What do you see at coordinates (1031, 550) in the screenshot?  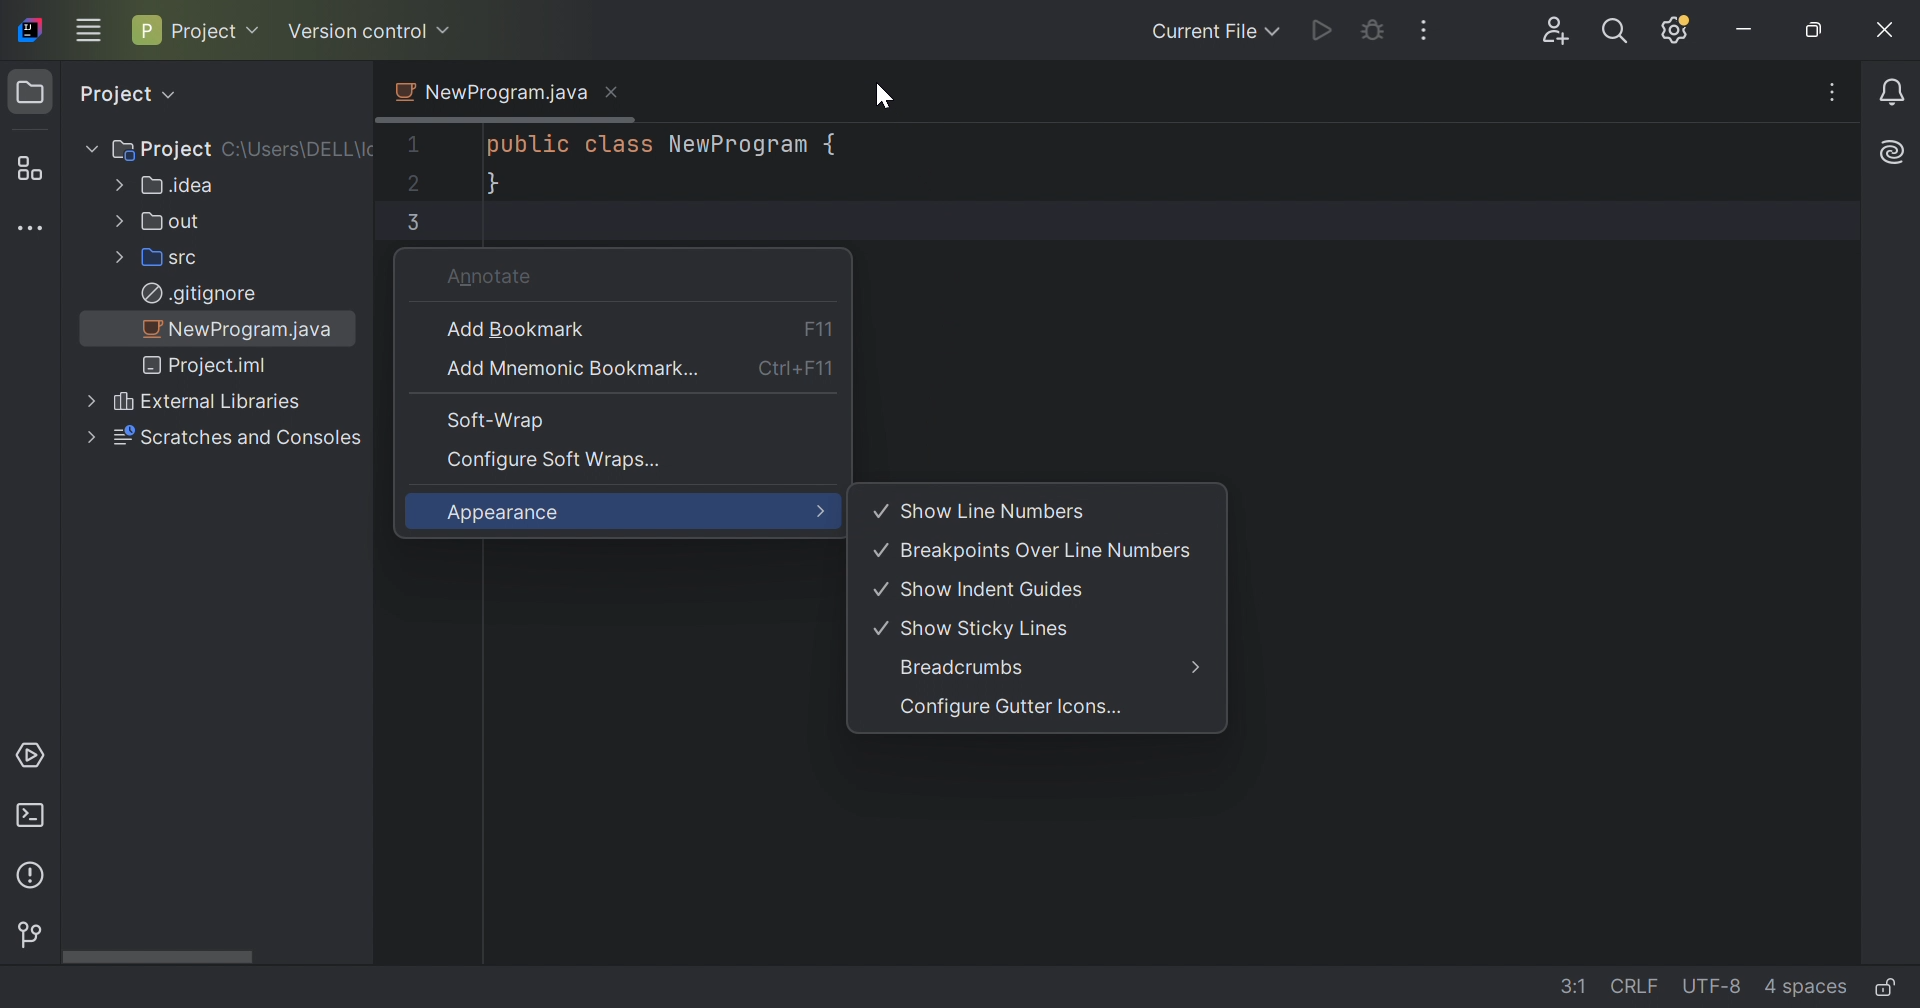 I see `Breakpoints Over Line Numbers` at bounding box center [1031, 550].